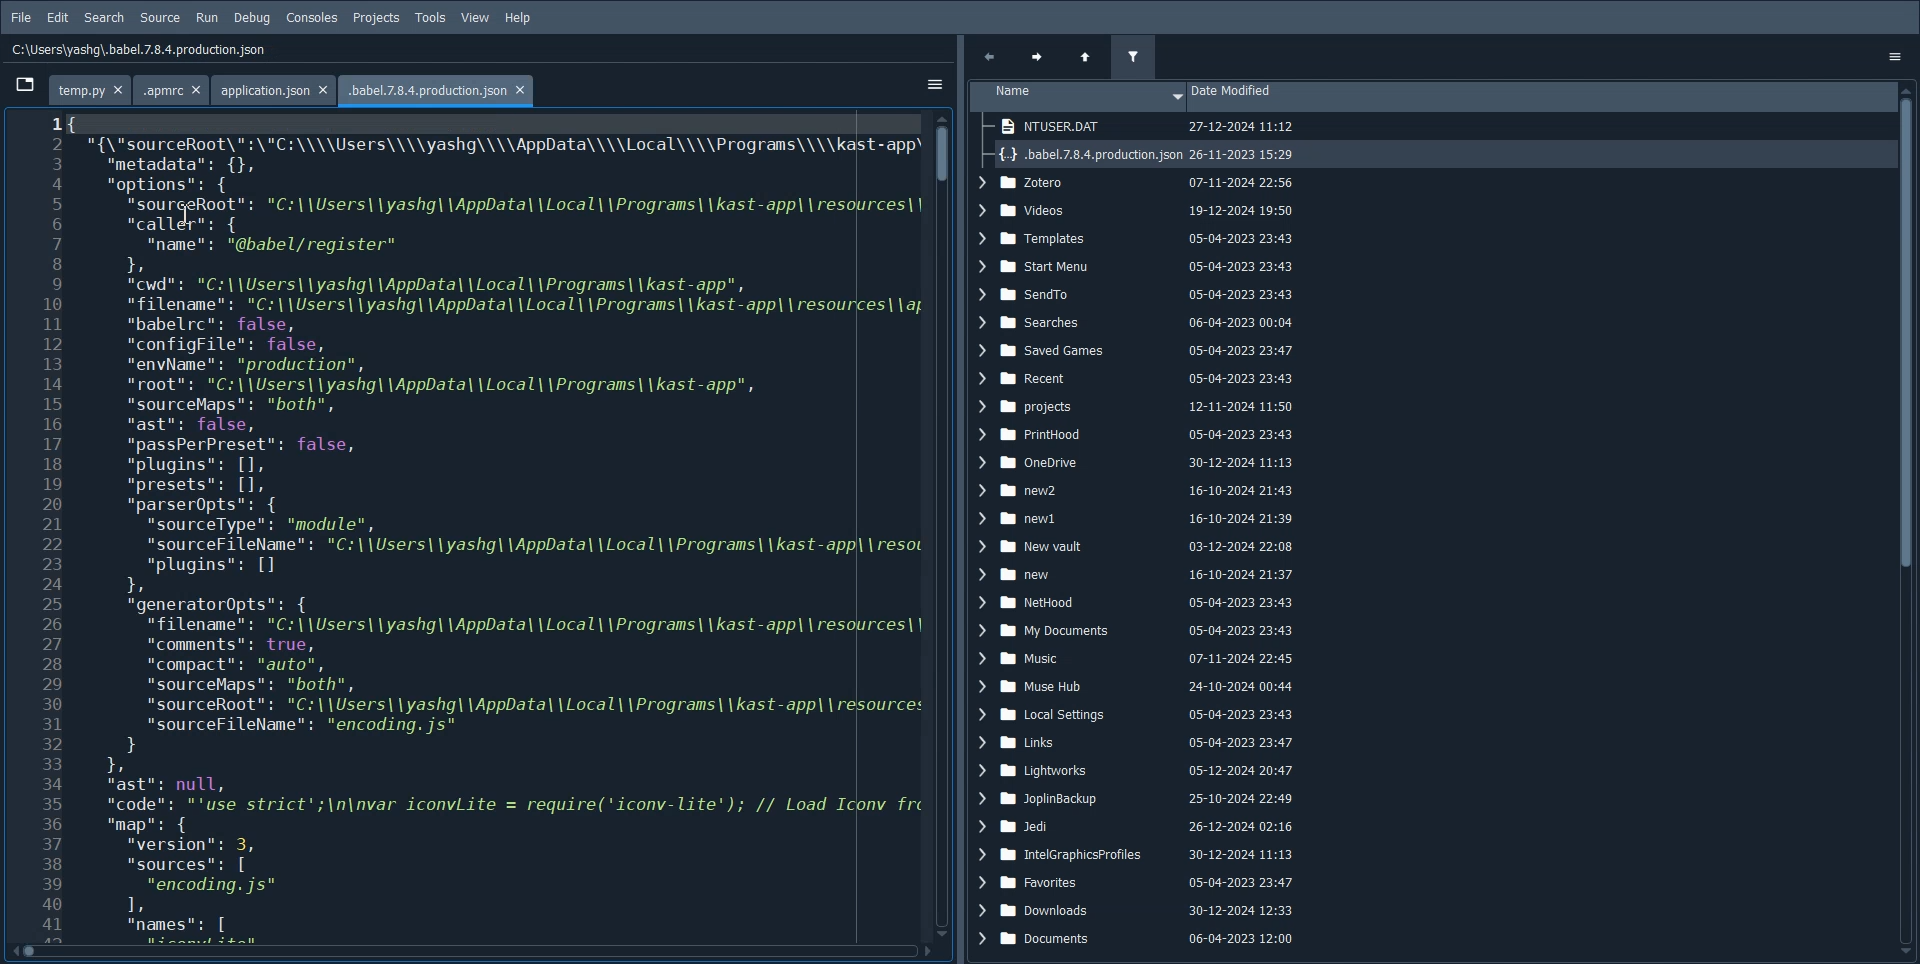 The width and height of the screenshot is (1920, 964). I want to click on Options, so click(933, 83).